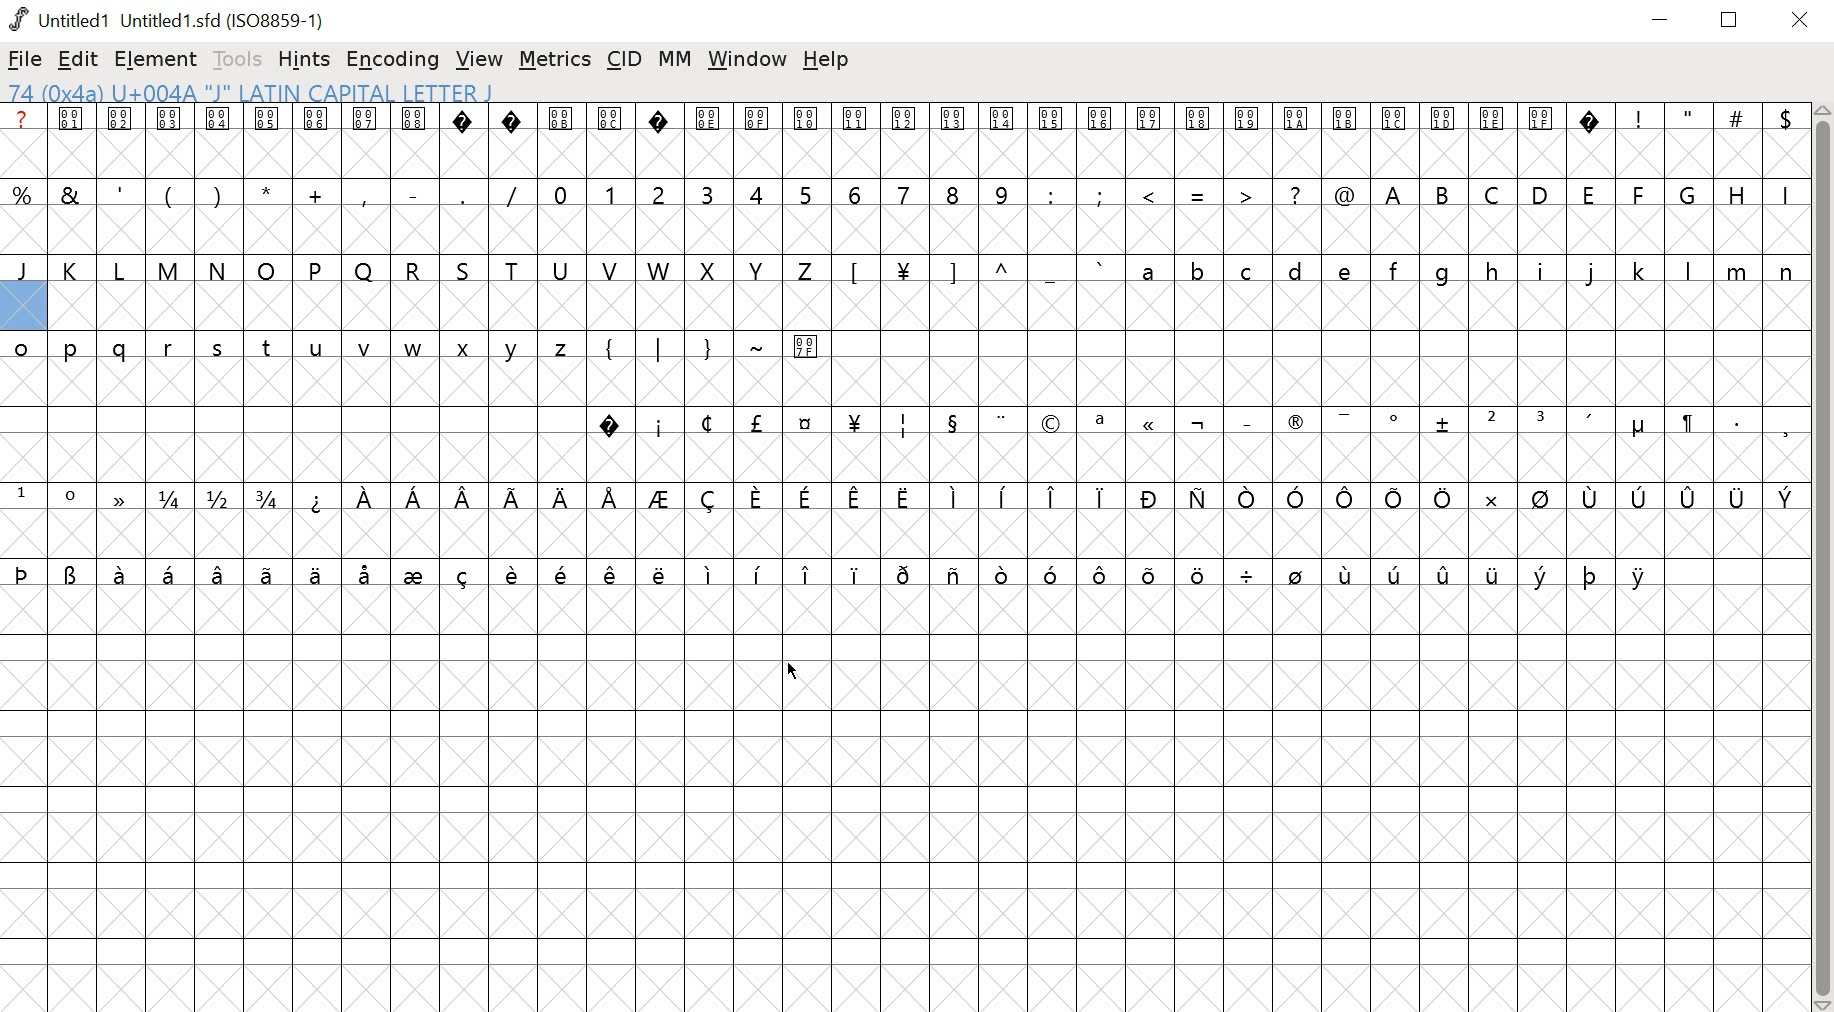  What do you see at coordinates (116, 496) in the screenshot?
I see `symbol` at bounding box center [116, 496].